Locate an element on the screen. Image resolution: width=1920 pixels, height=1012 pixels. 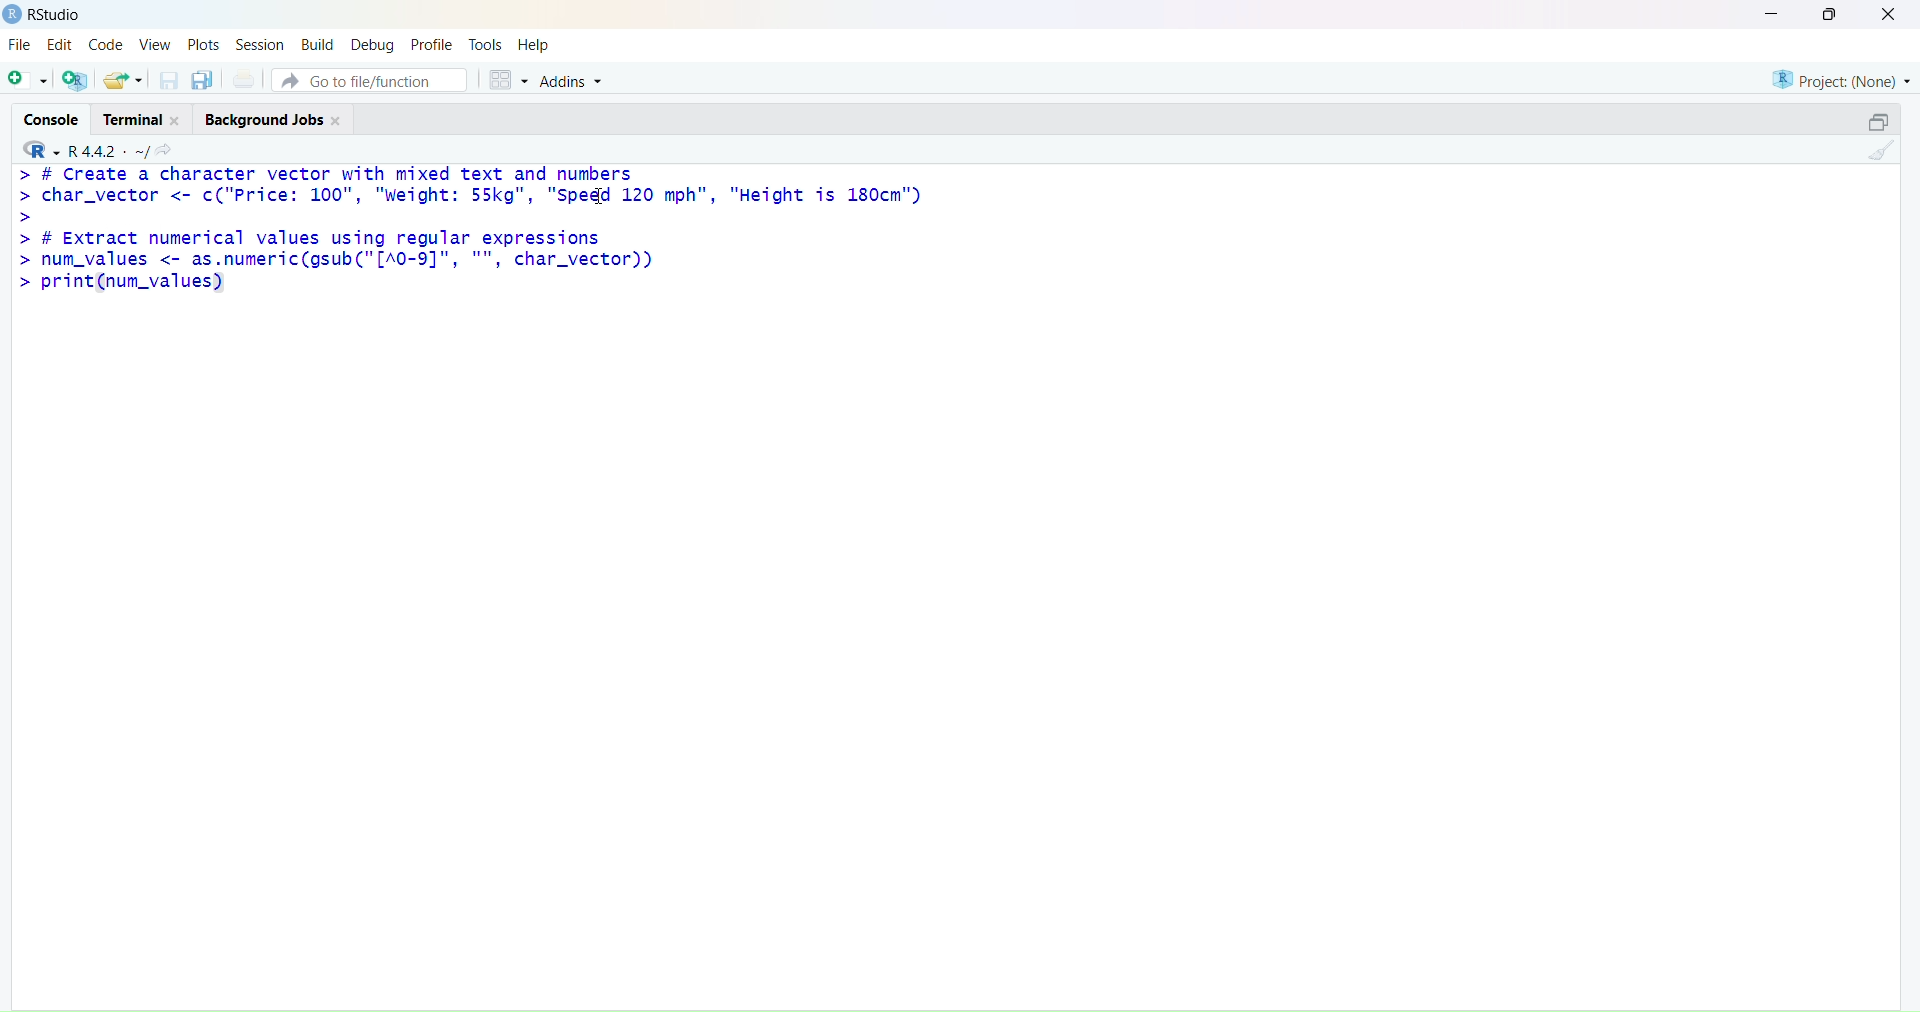
grid view is located at coordinates (509, 80).